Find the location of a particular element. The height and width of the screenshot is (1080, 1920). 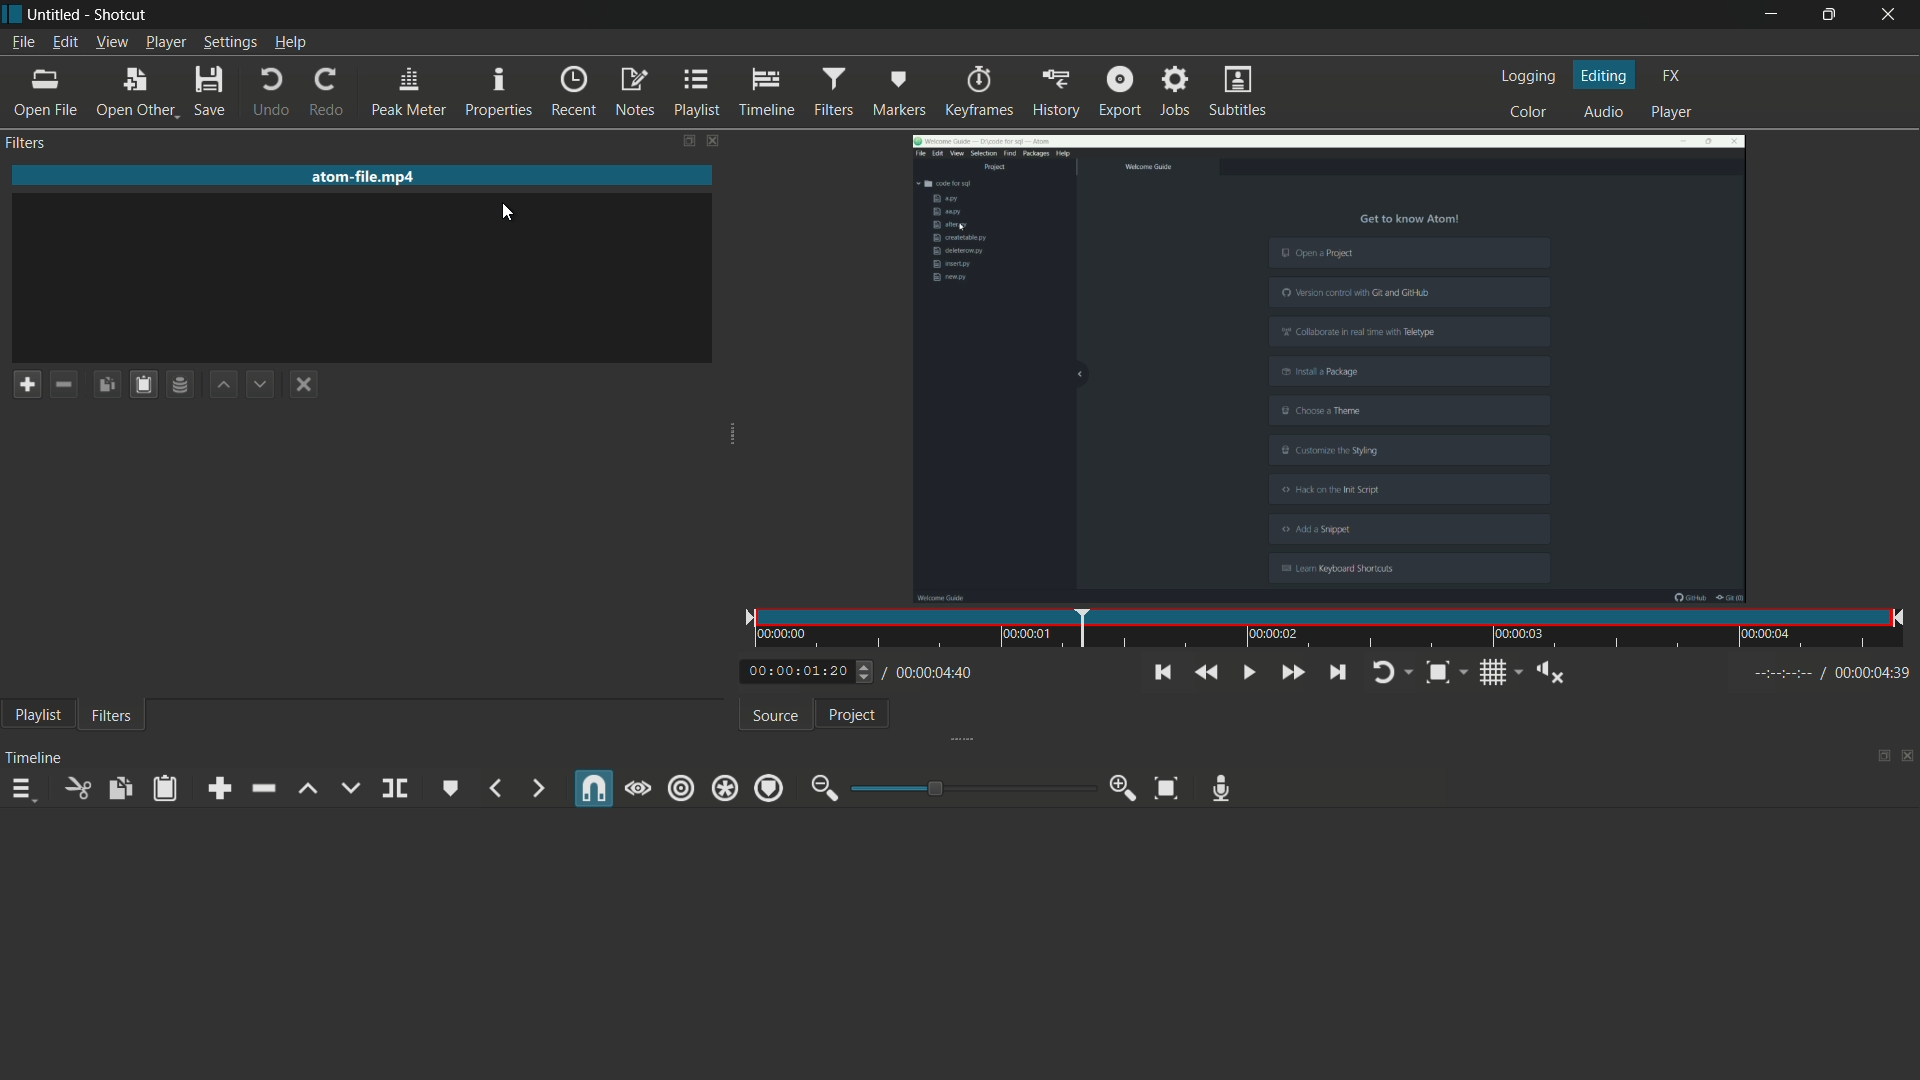

fx is located at coordinates (1673, 75).